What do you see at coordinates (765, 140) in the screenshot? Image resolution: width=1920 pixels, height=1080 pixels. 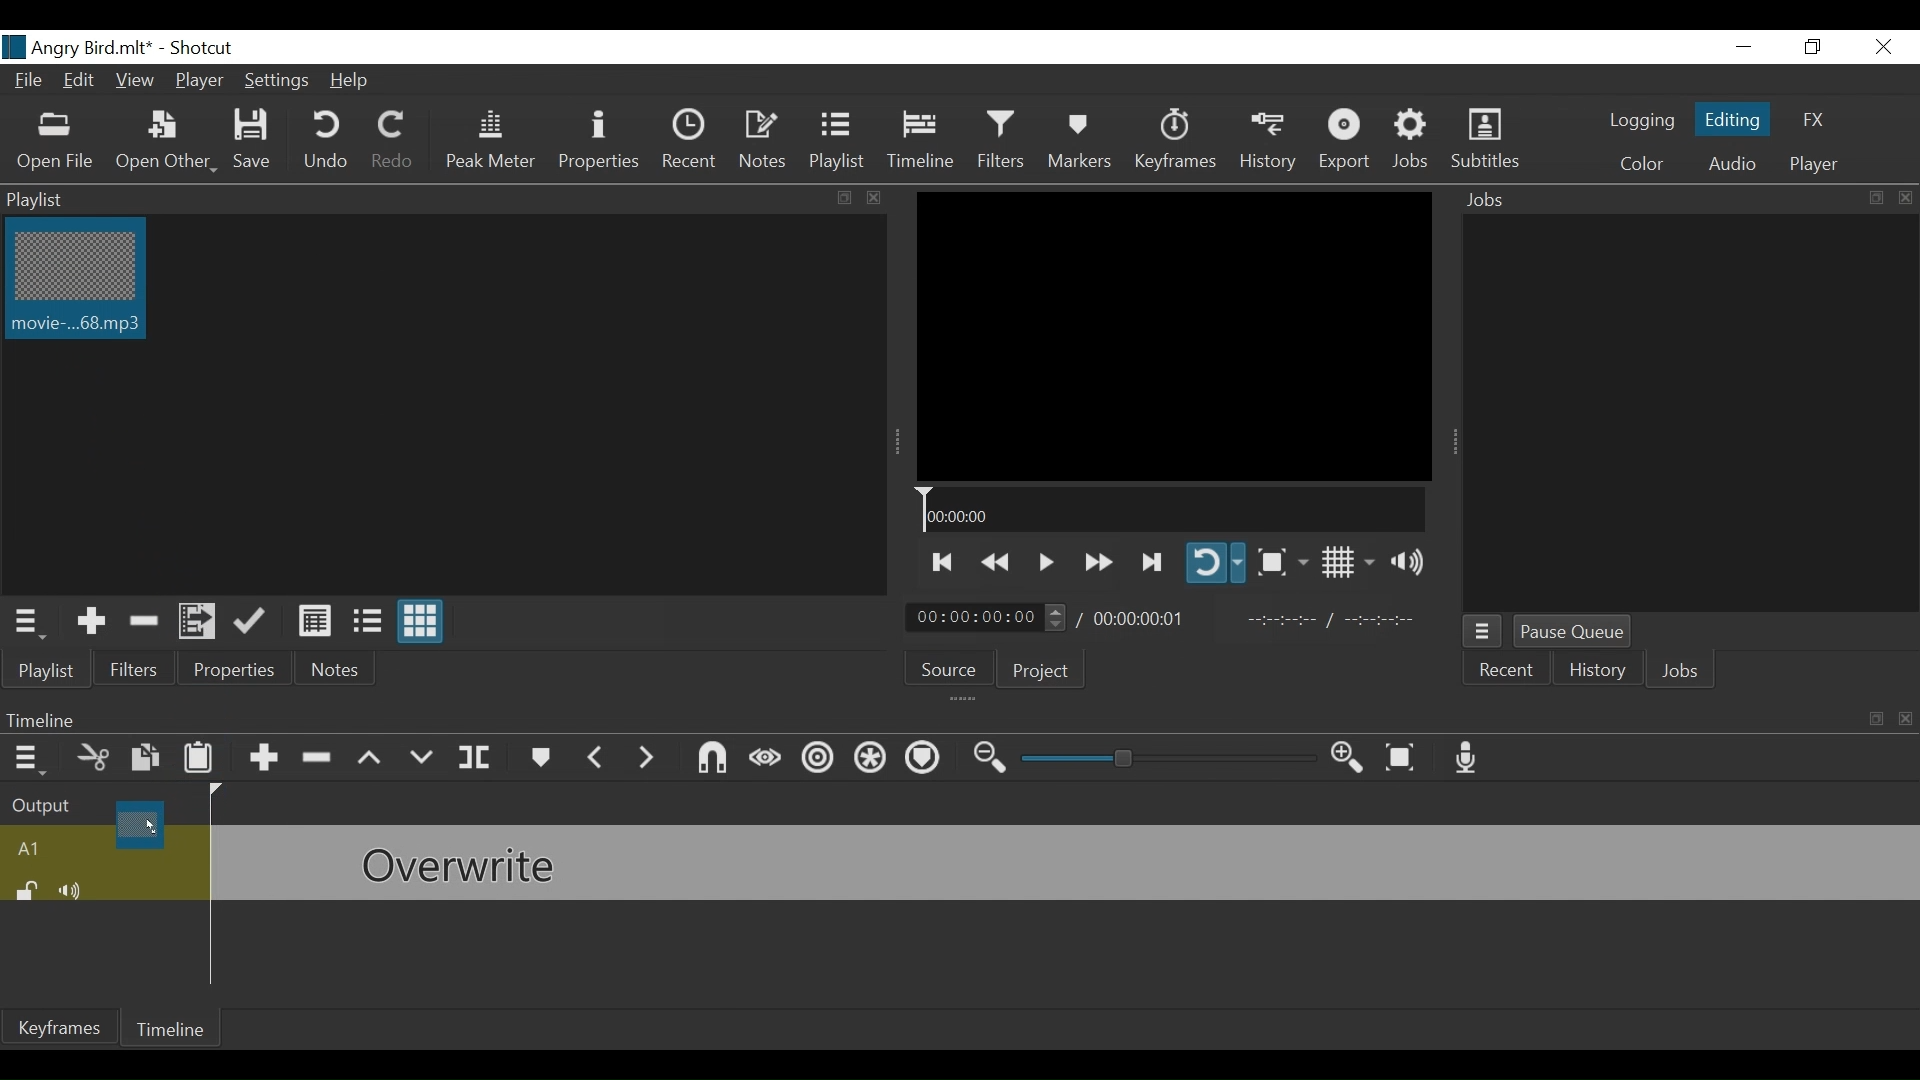 I see `Notes` at bounding box center [765, 140].